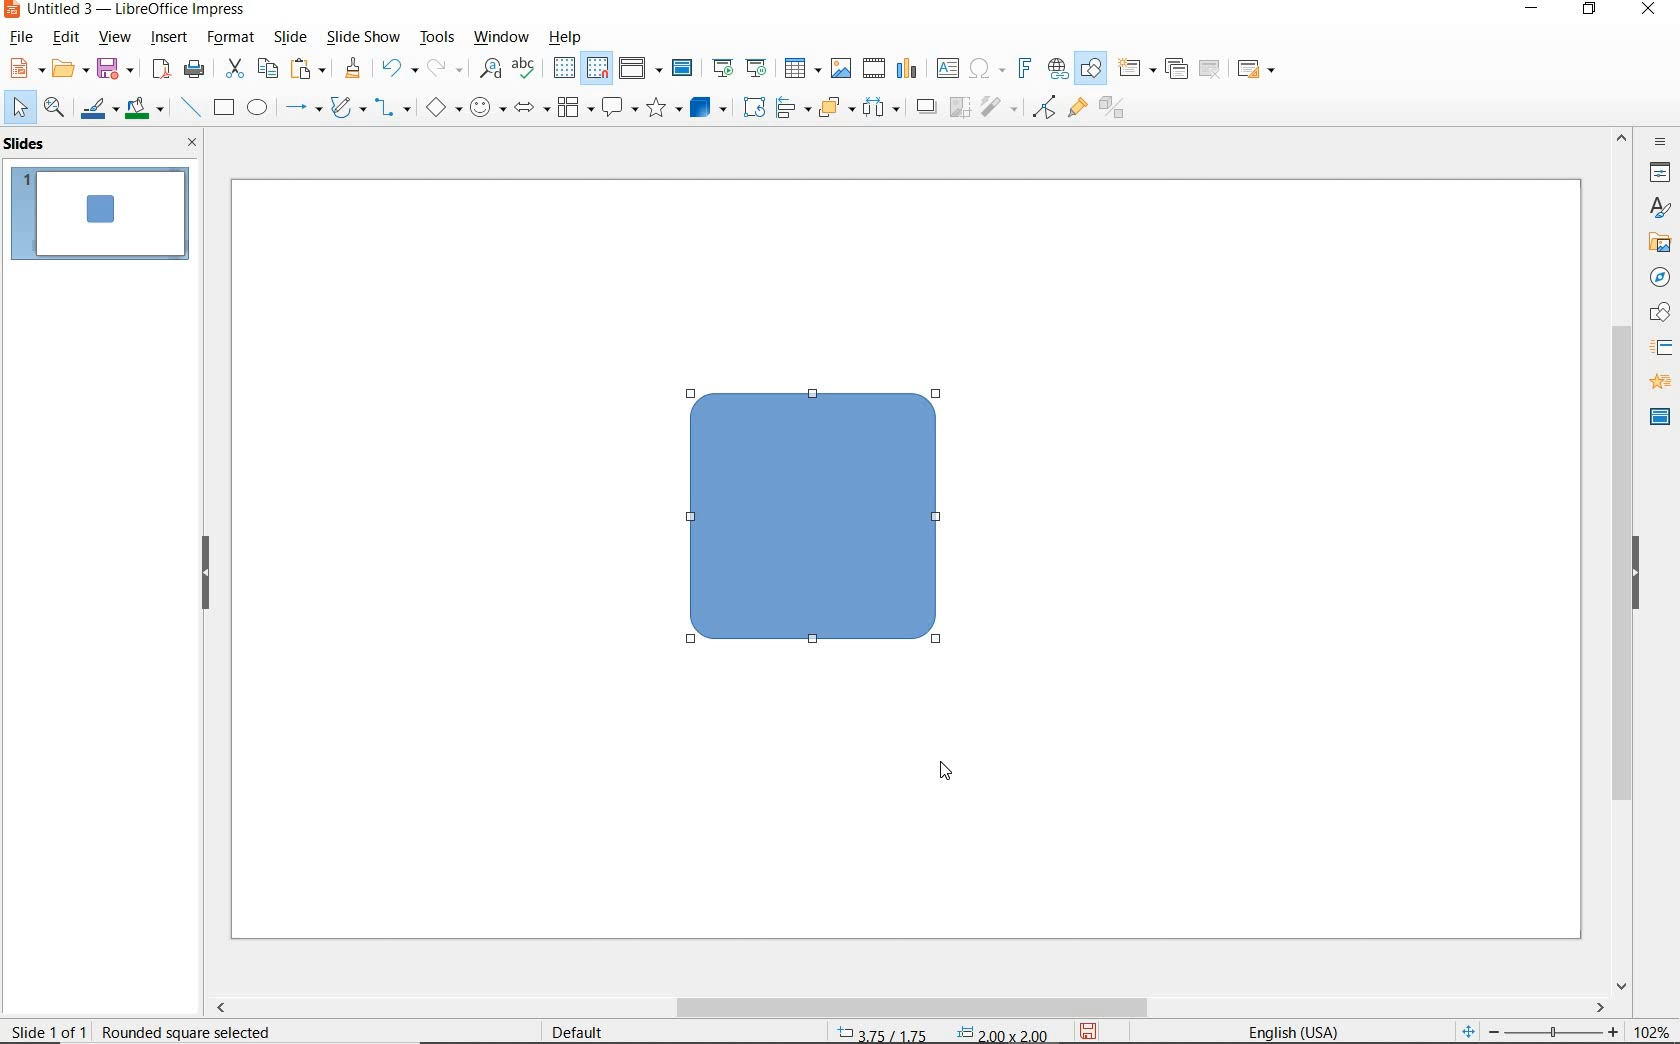 Image resolution: width=1680 pixels, height=1044 pixels. Describe the element at coordinates (567, 37) in the screenshot. I see `help` at that location.